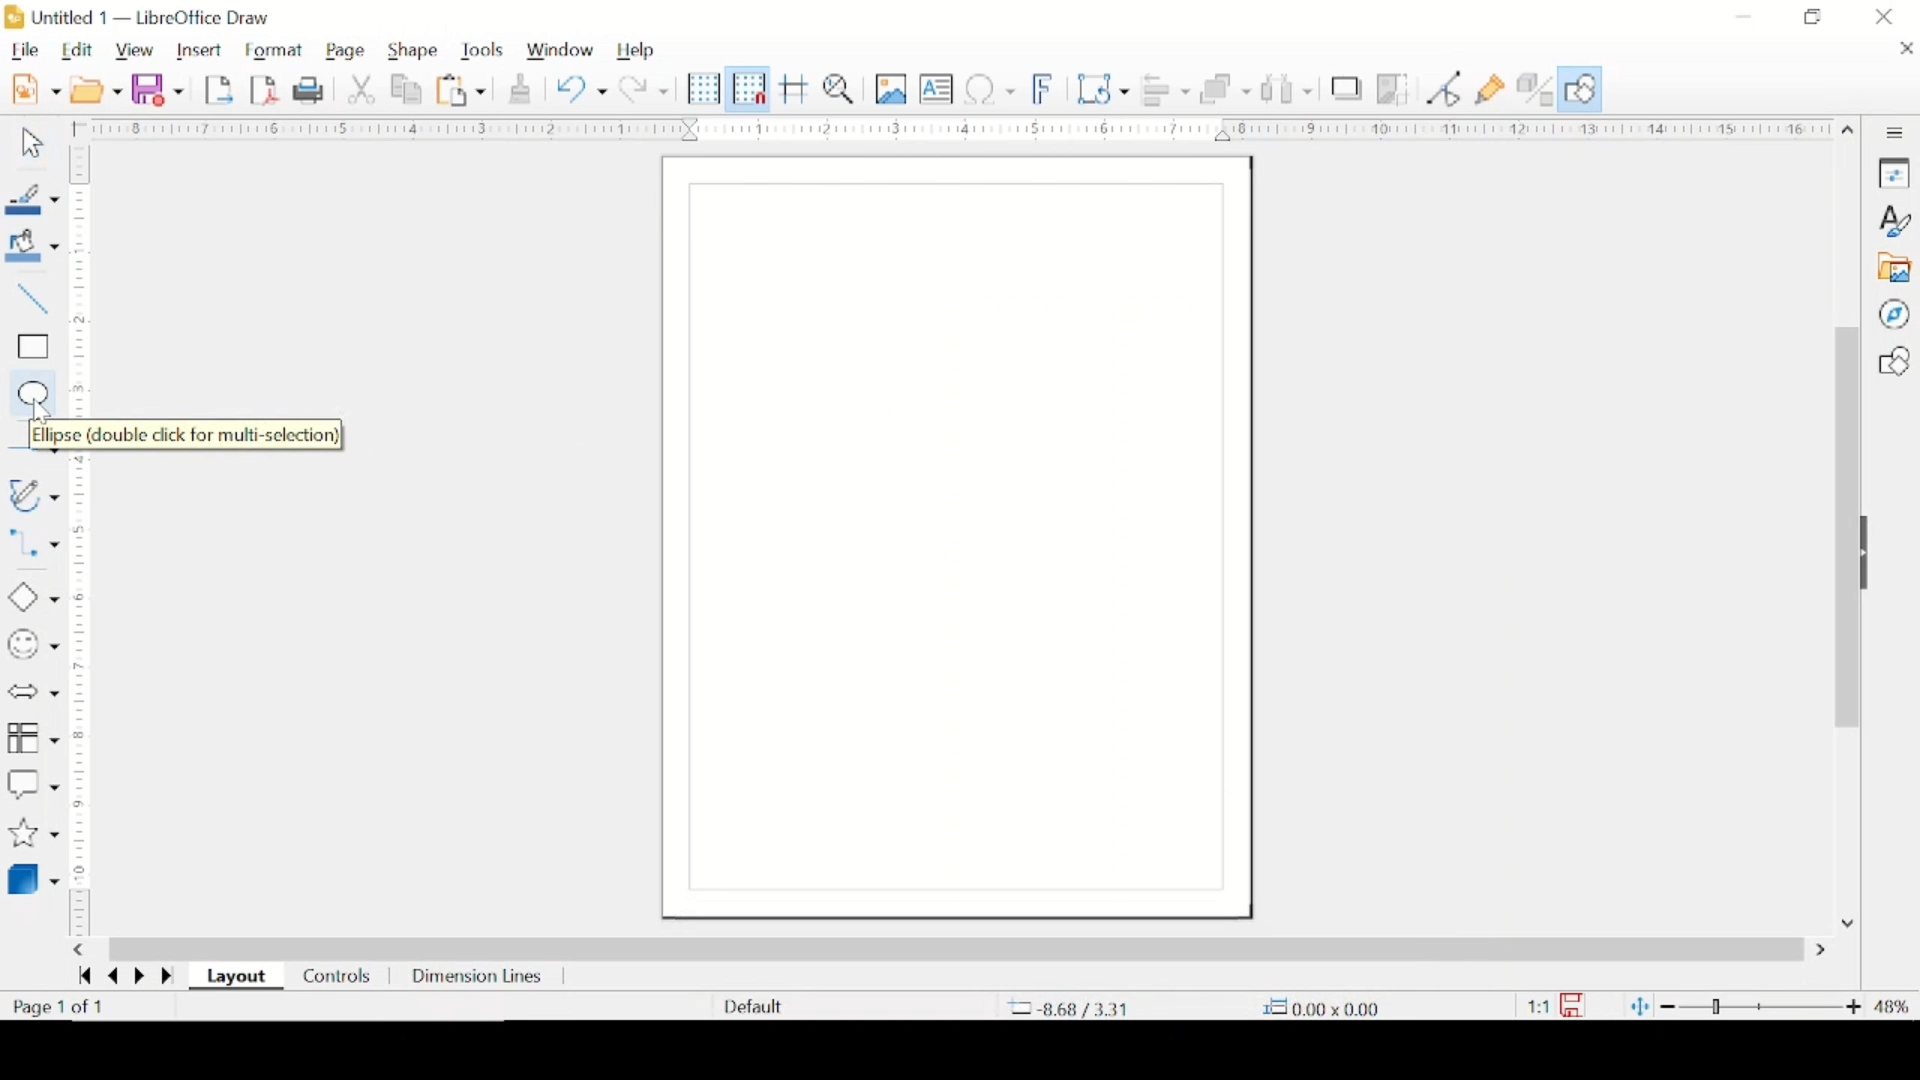 The width and height of the screenshot is (1920, 1080). I want to click on layout, so click(237, 979).